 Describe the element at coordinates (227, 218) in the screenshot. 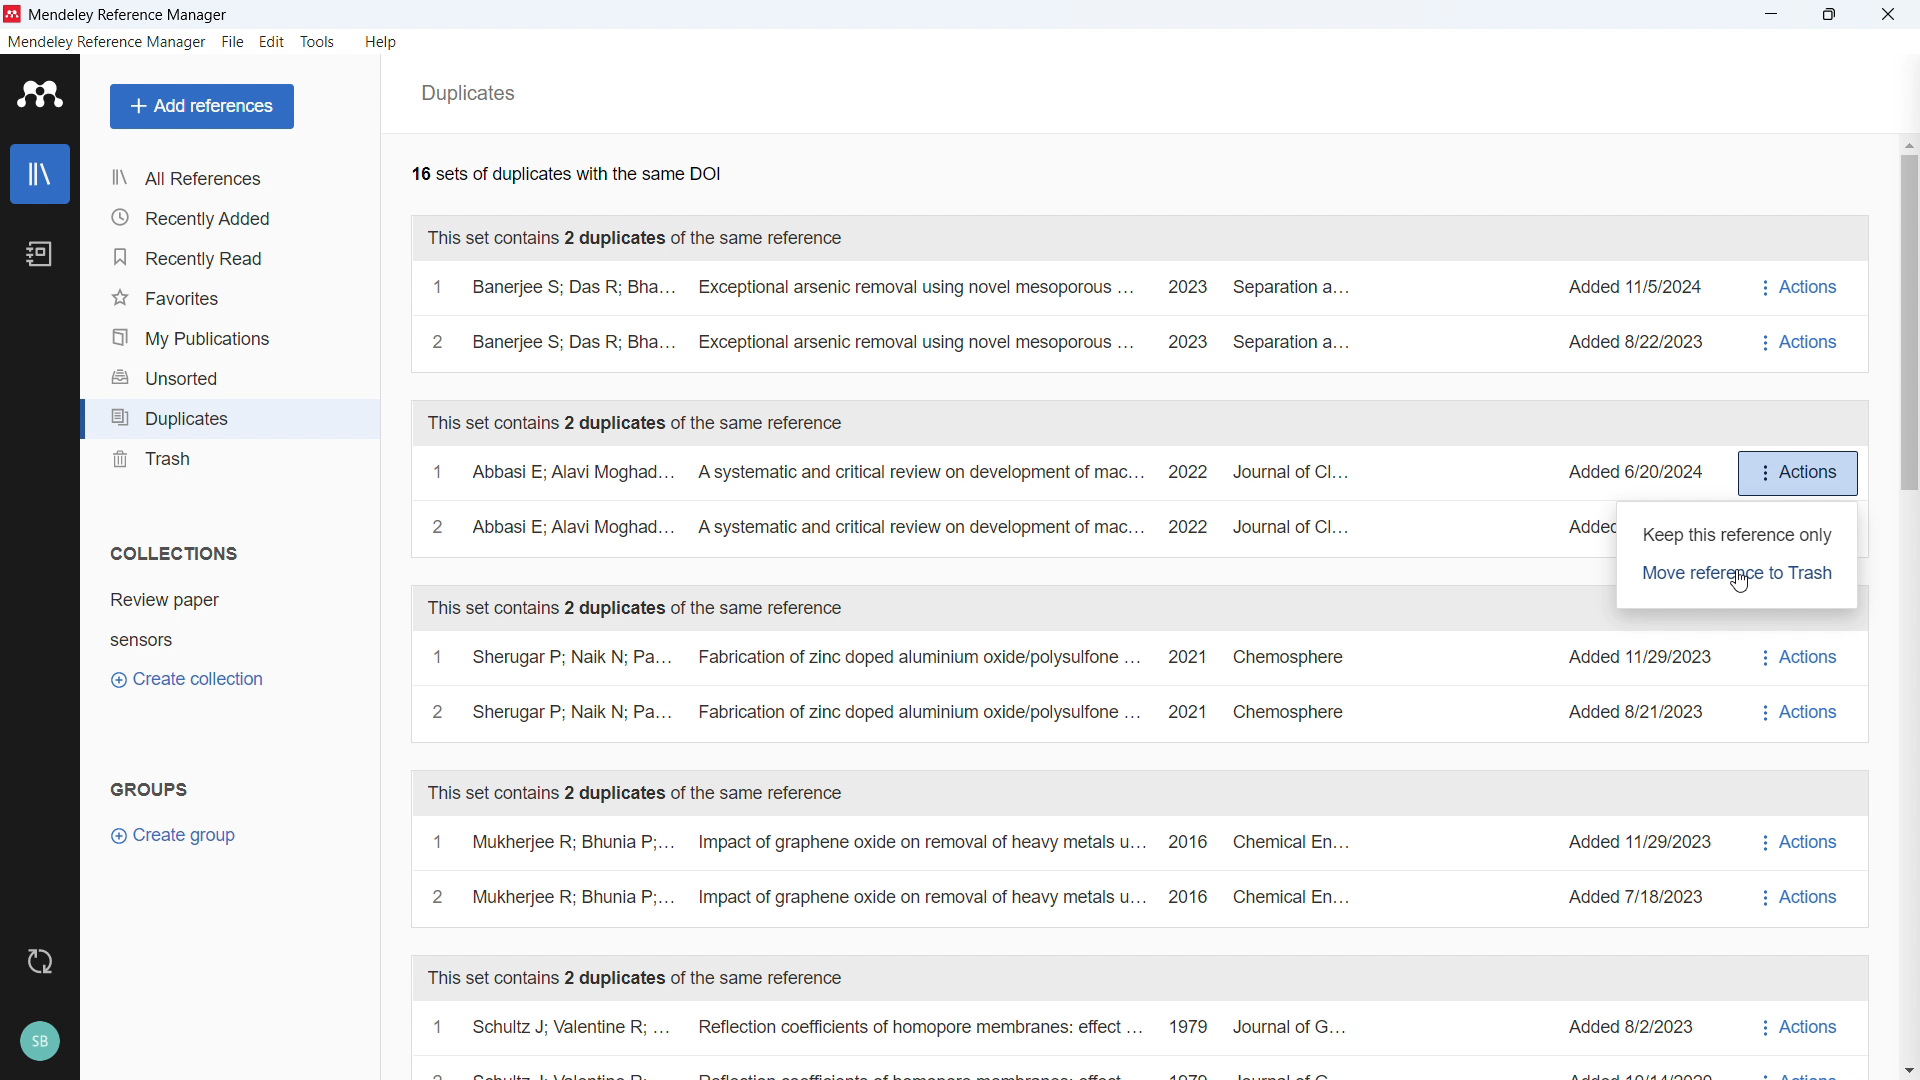

I see `recently added ` at that location.